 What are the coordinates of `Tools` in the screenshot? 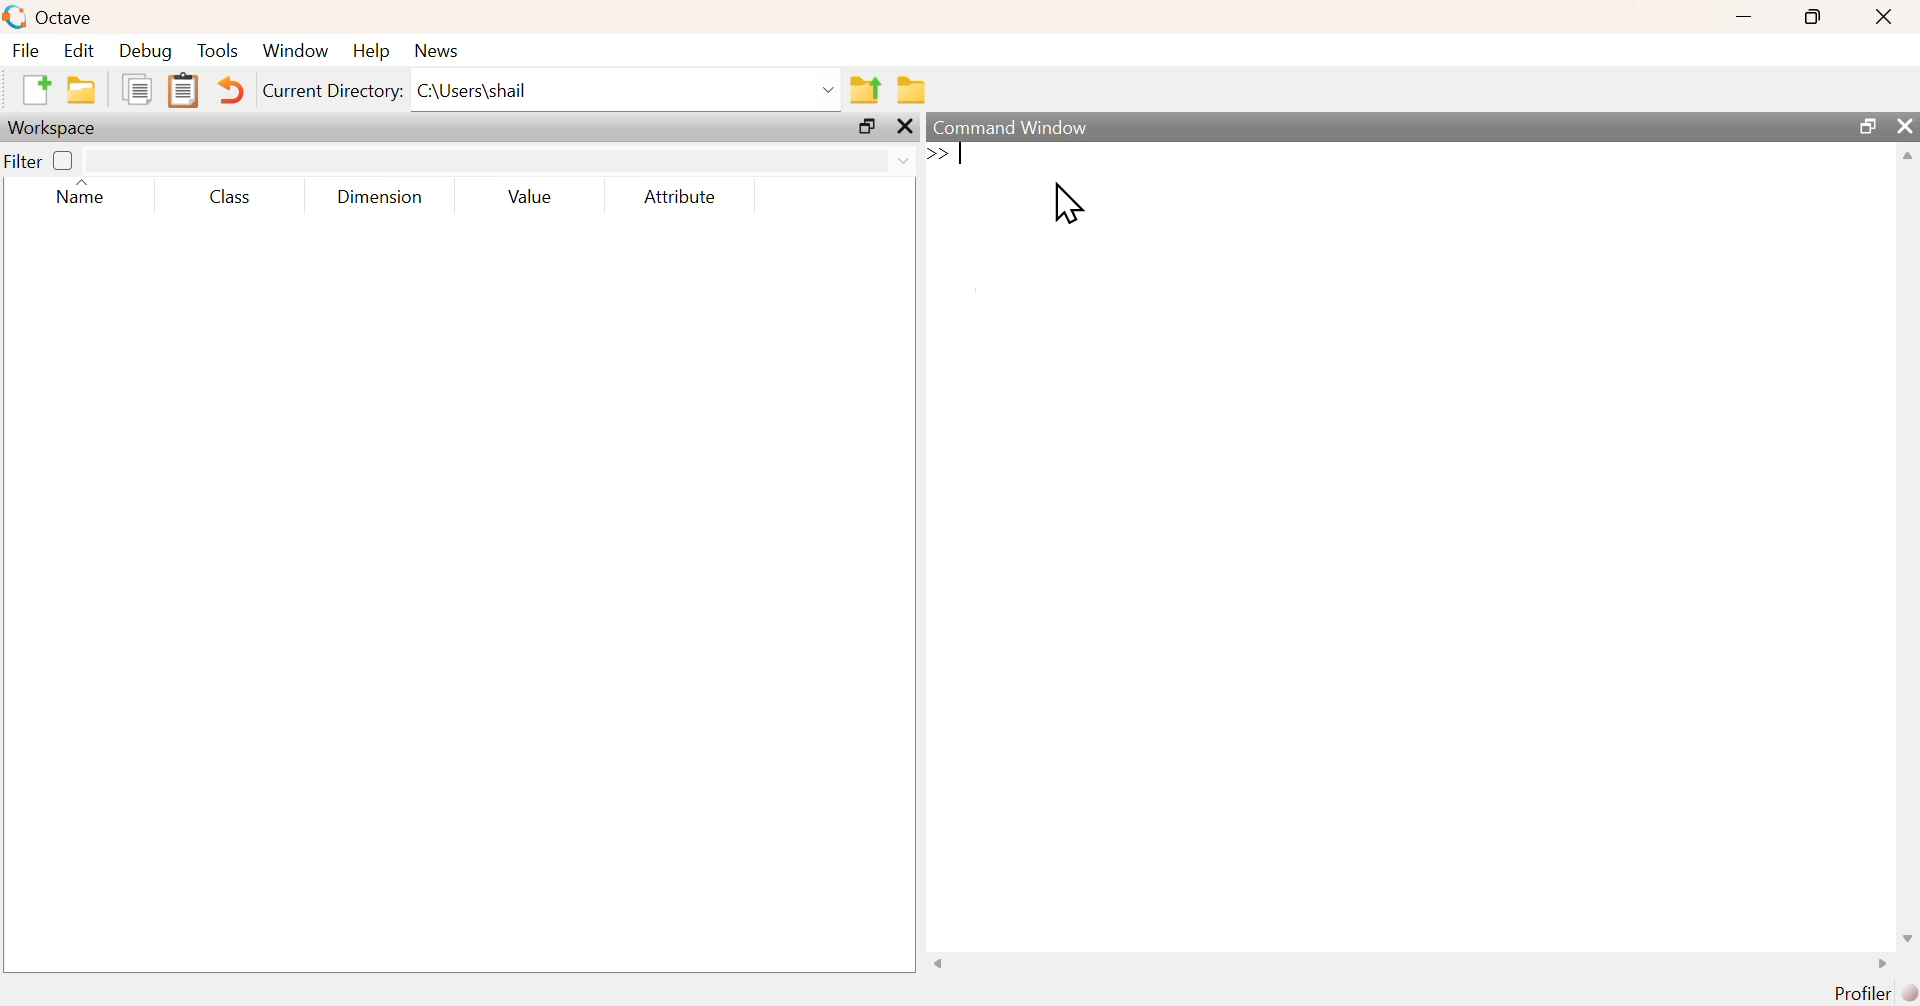 It's located at (219, 52).